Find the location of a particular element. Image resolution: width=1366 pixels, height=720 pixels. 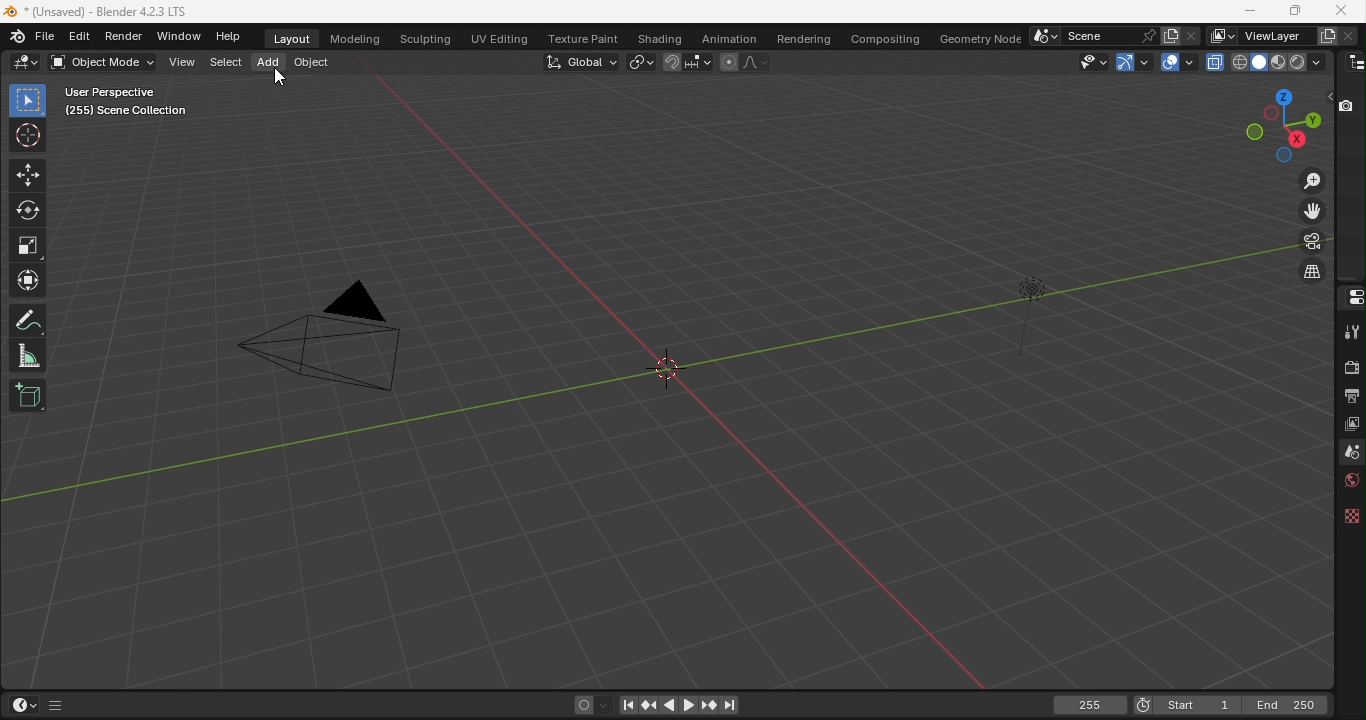

Viewport shading: rendered is located at coordinates (1296, 62).